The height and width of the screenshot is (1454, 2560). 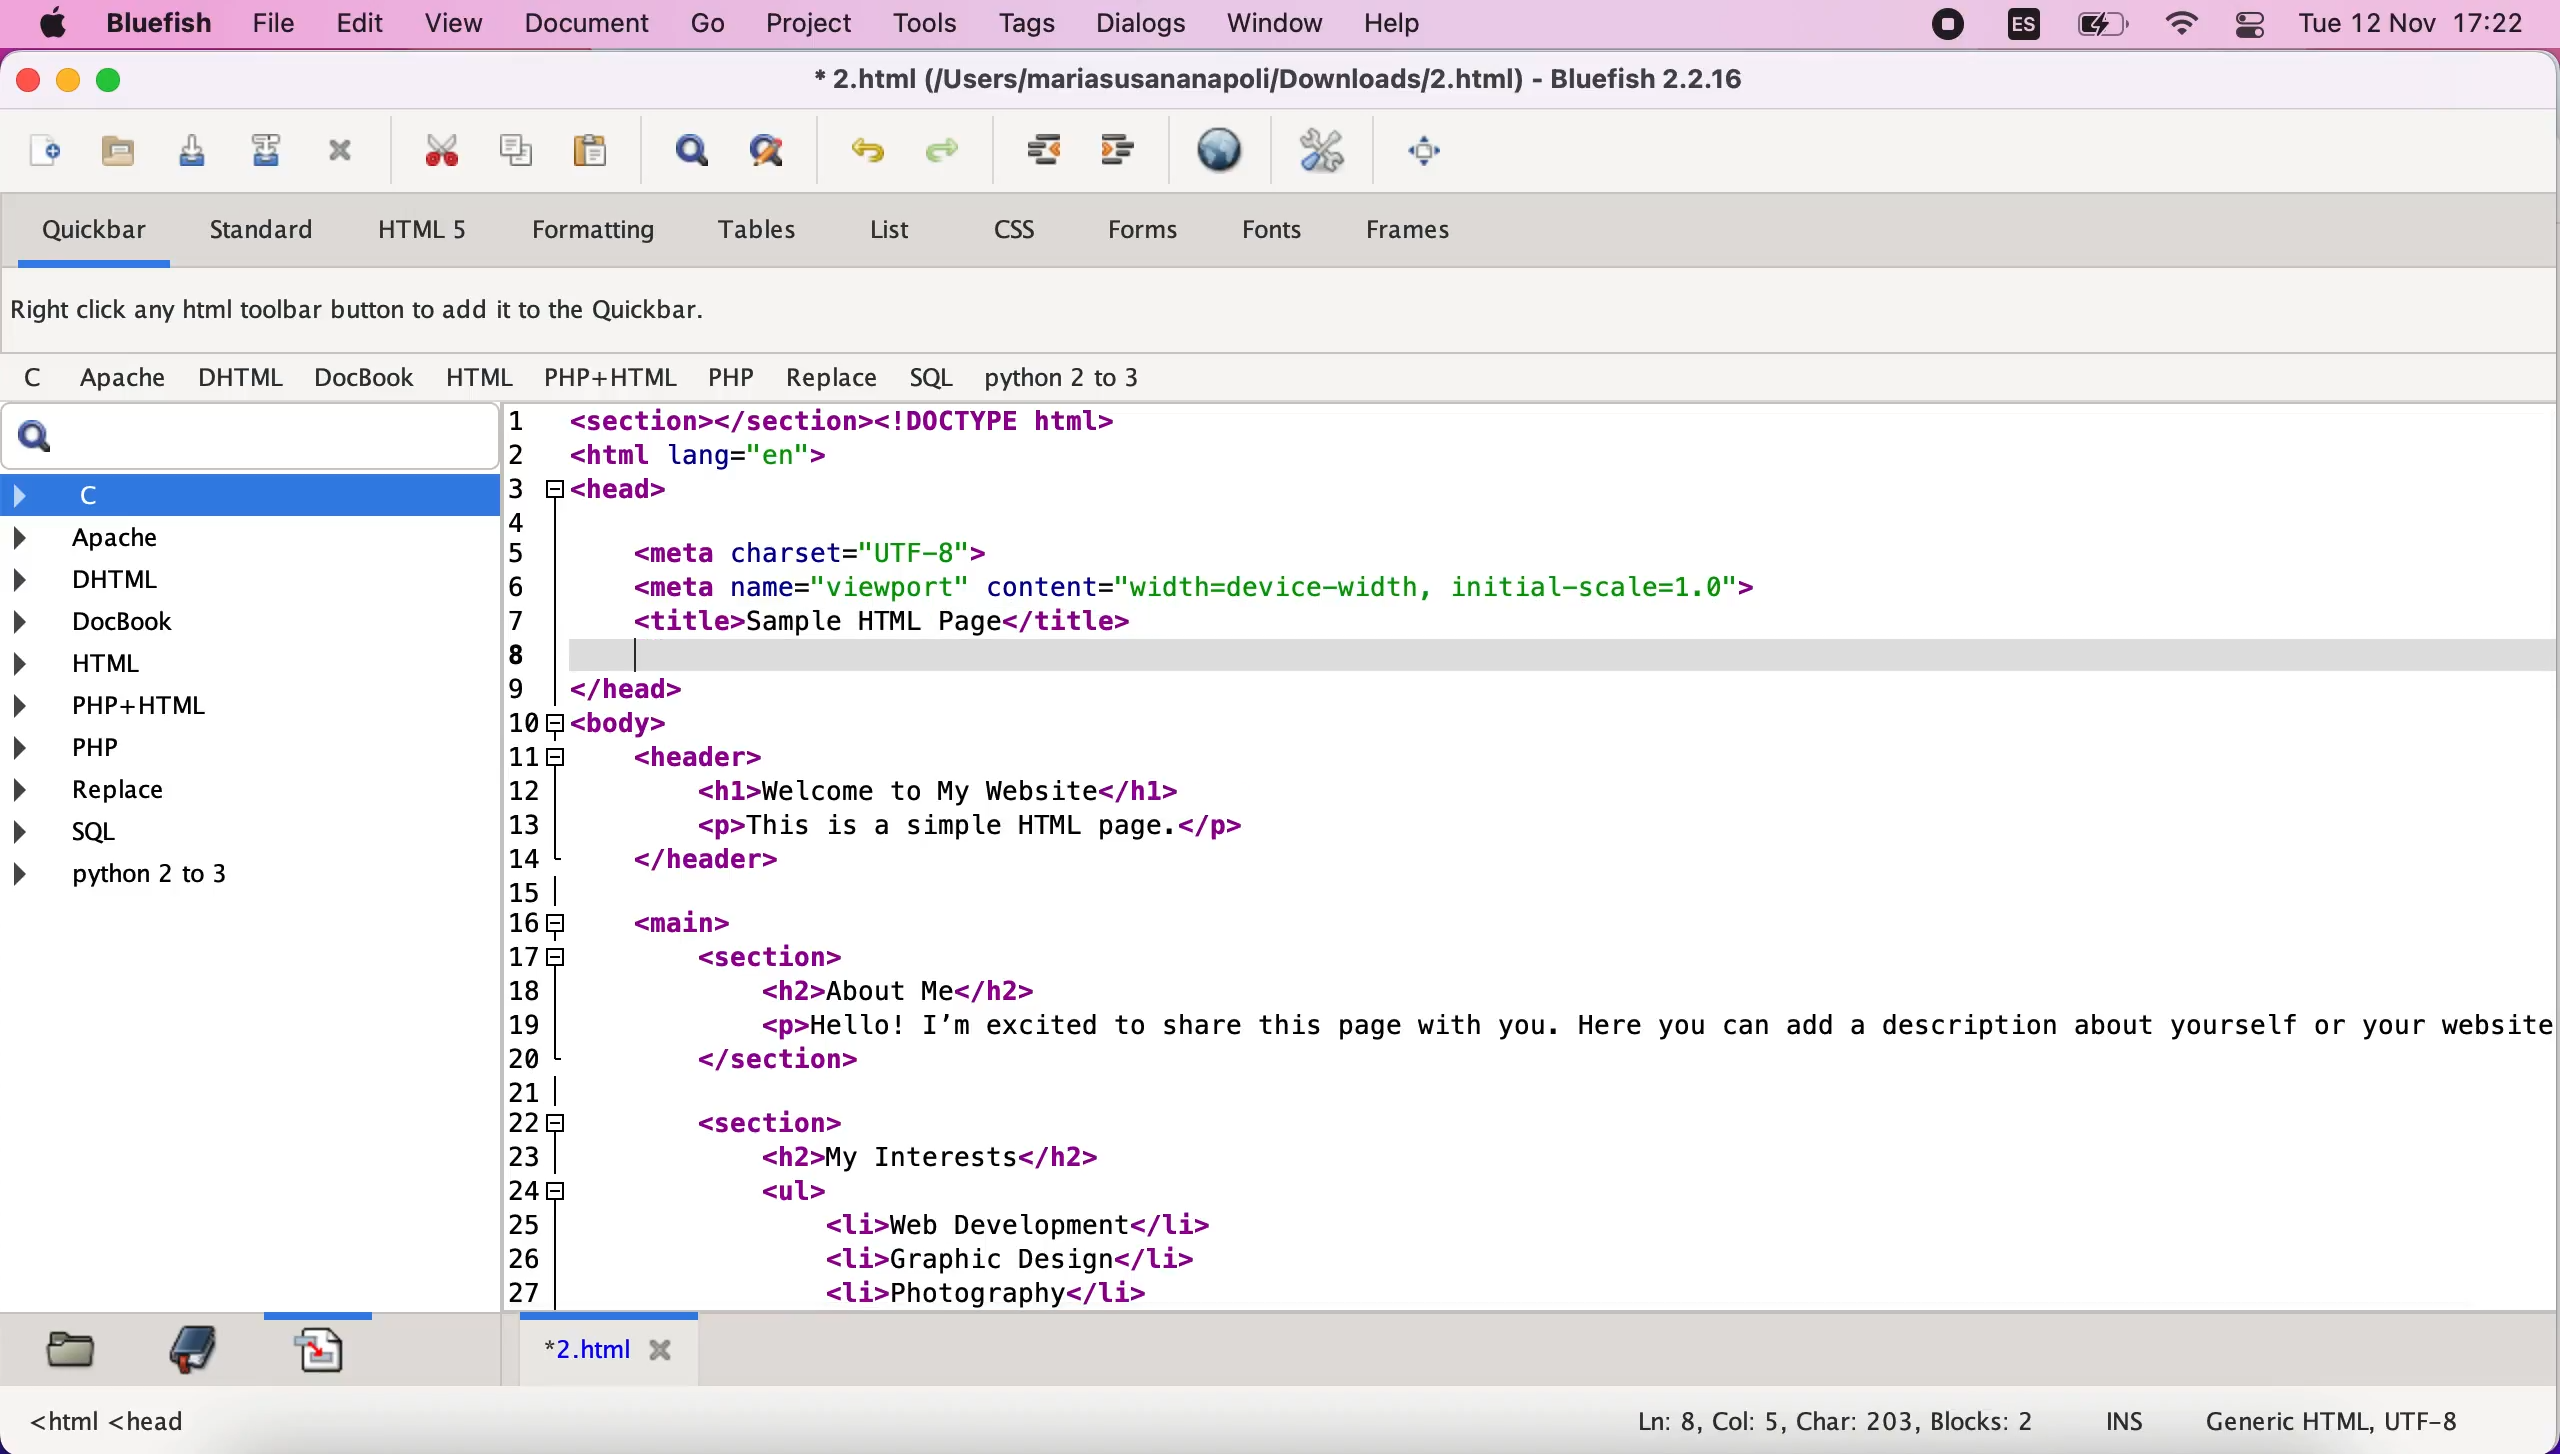 What do you see at coordinates (605, 228) in the screenshot?
I see `formatting` at bounding box center [605, 228].